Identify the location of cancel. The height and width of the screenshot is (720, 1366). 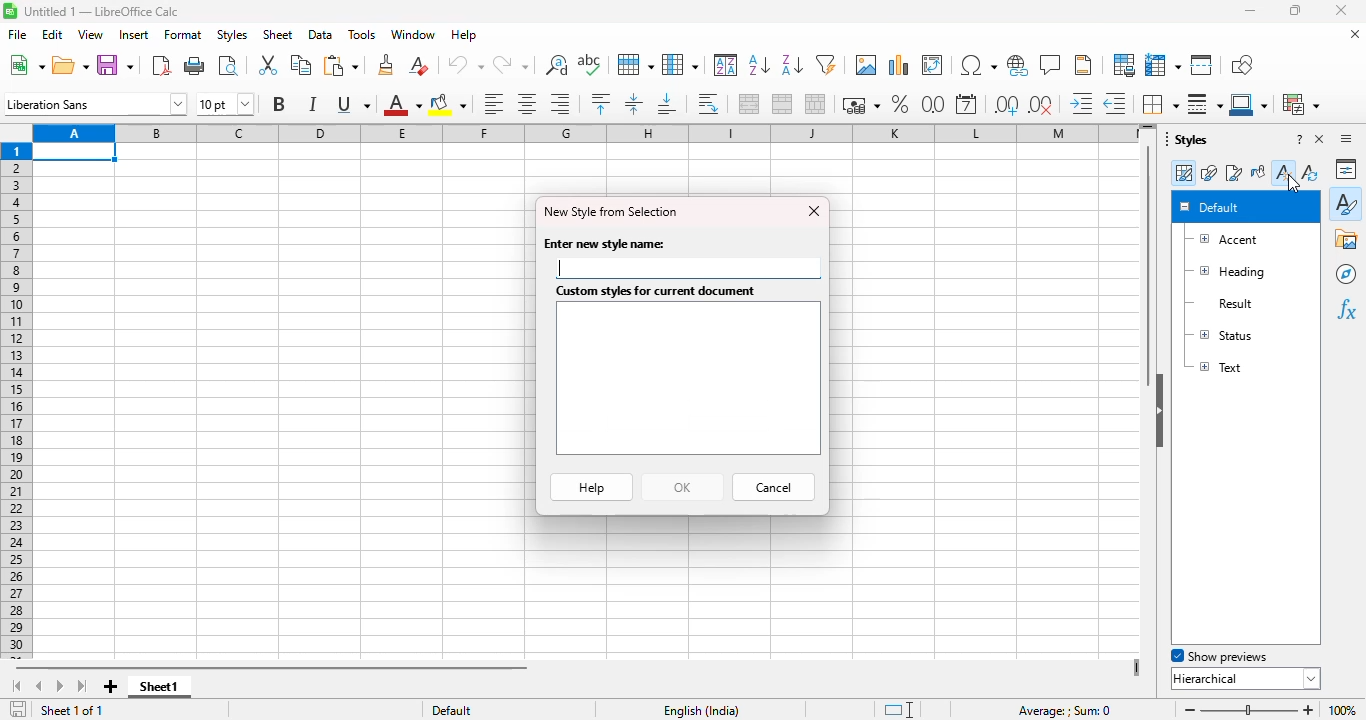
(773, 487).